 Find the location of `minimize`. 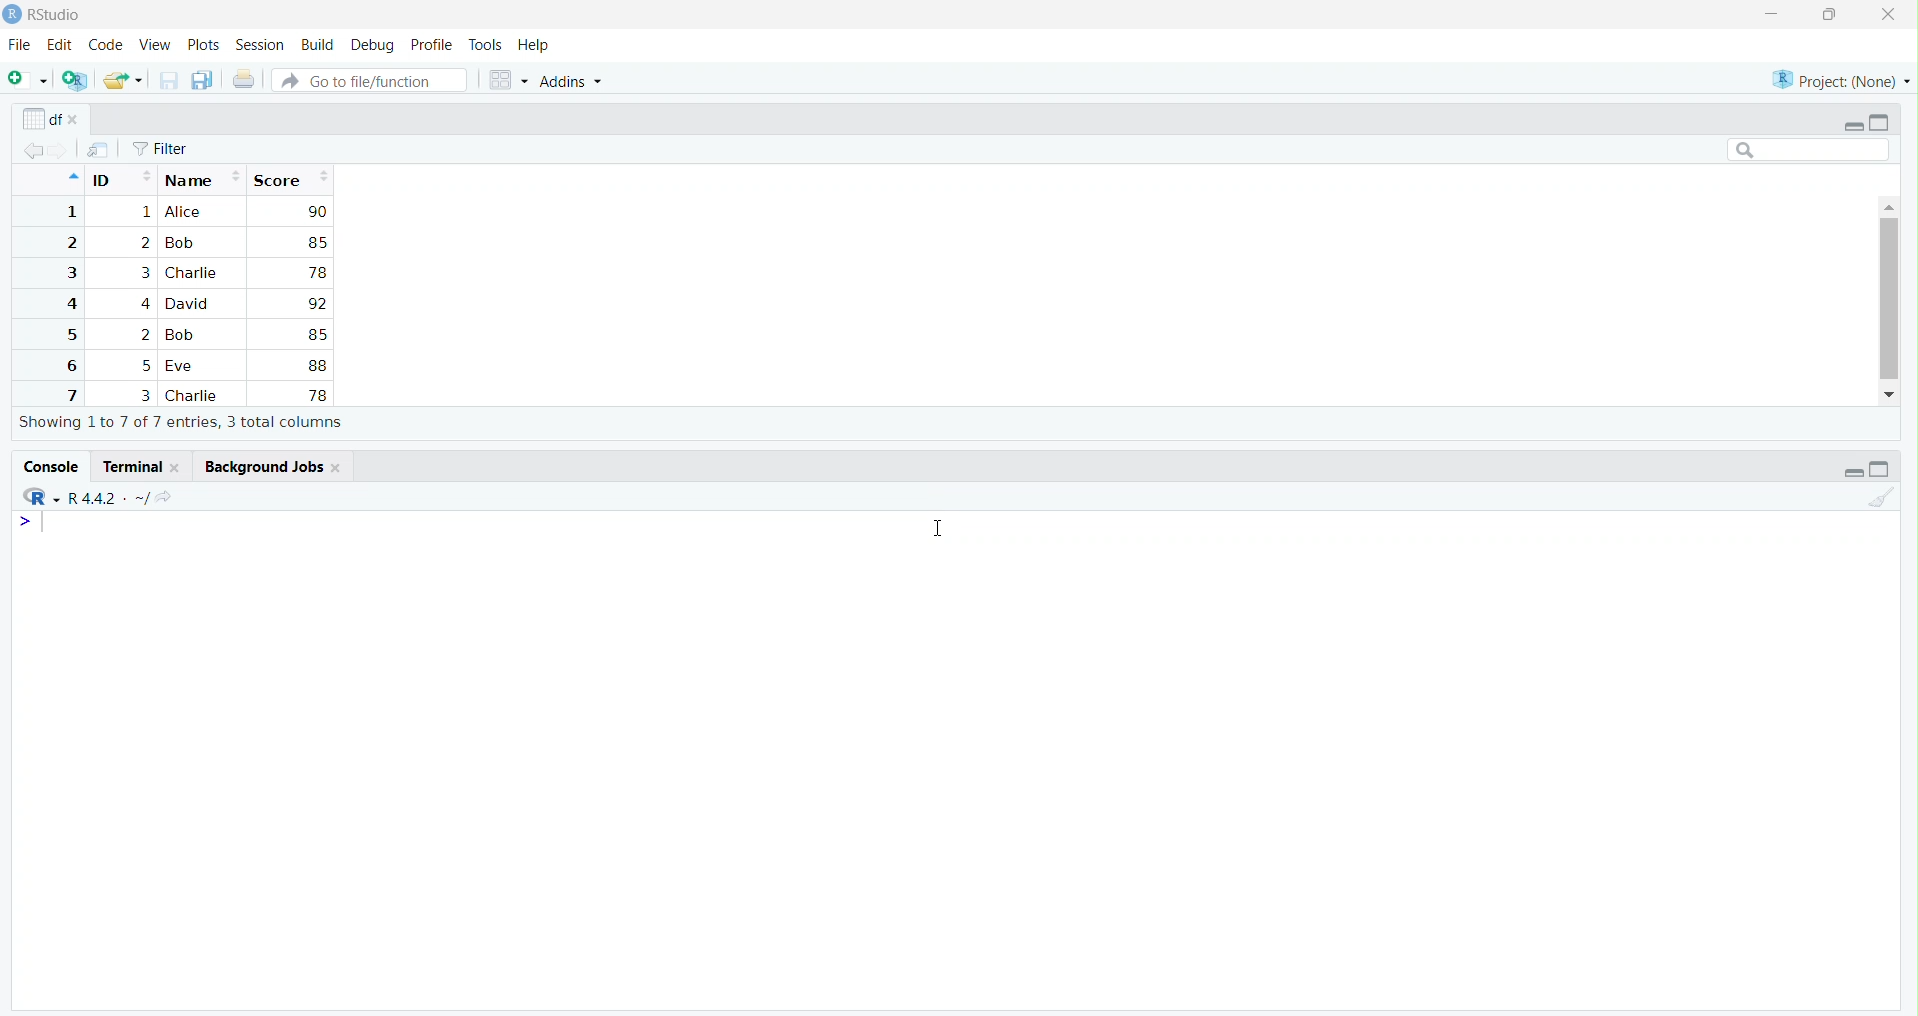

minimize is located at coordinates (1771, 16).